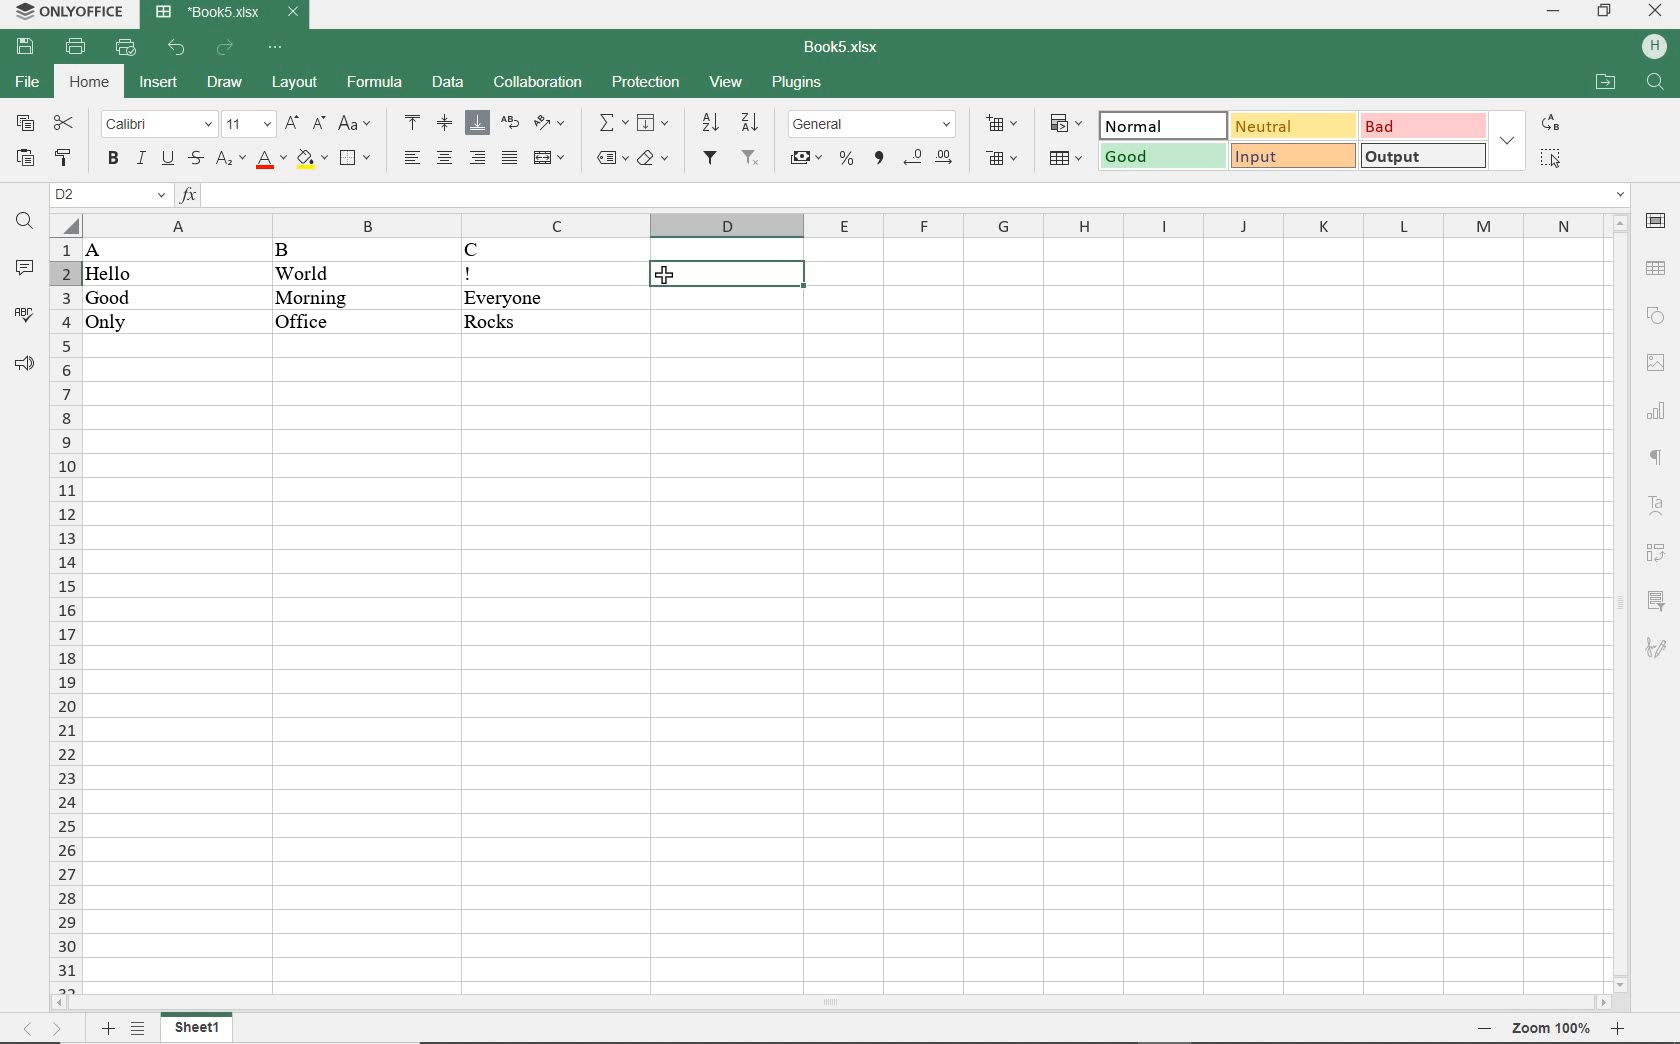 The height and width of the screenshot is (1044, 1680). Describe the element at coordinates (66, 12) in the screenshot. I see `system name` at that location.